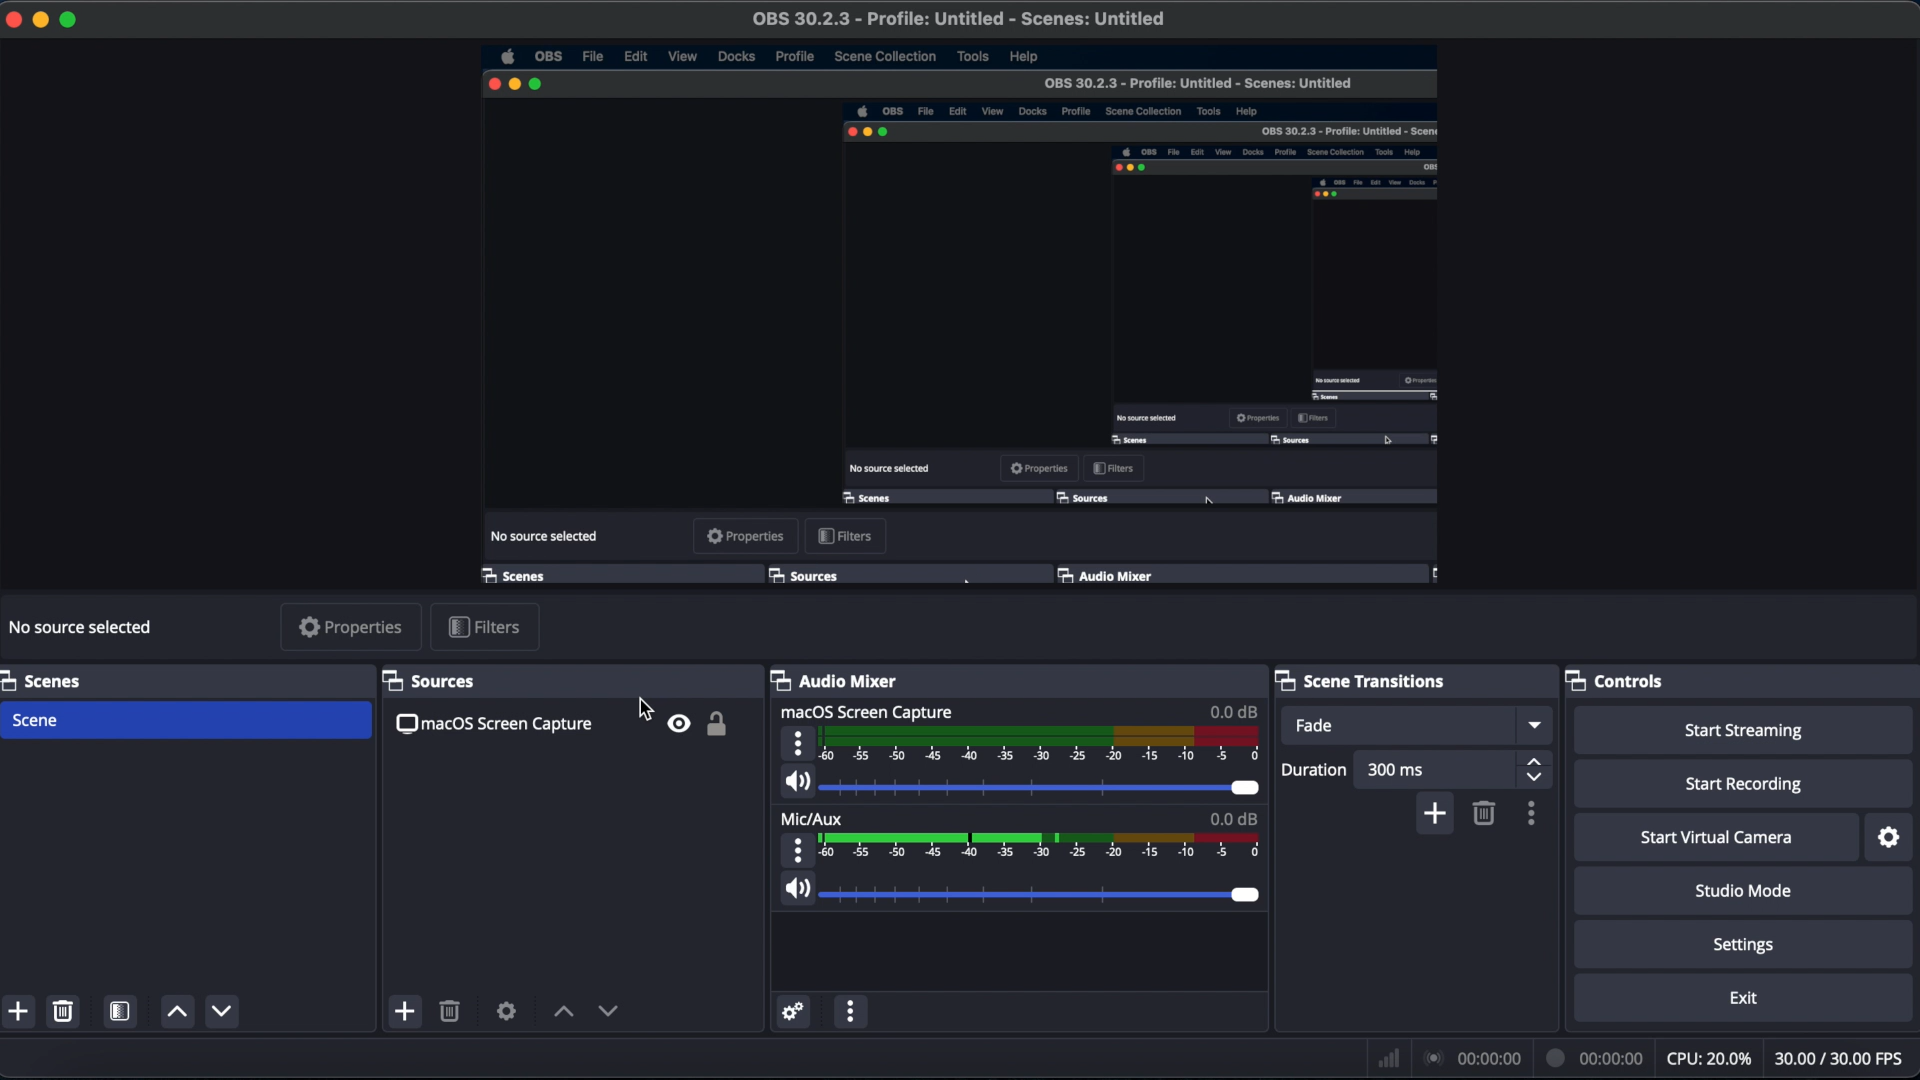  Describe the element at coordinates (450, 1011) in the screenshot. I see `remove source` at that location.